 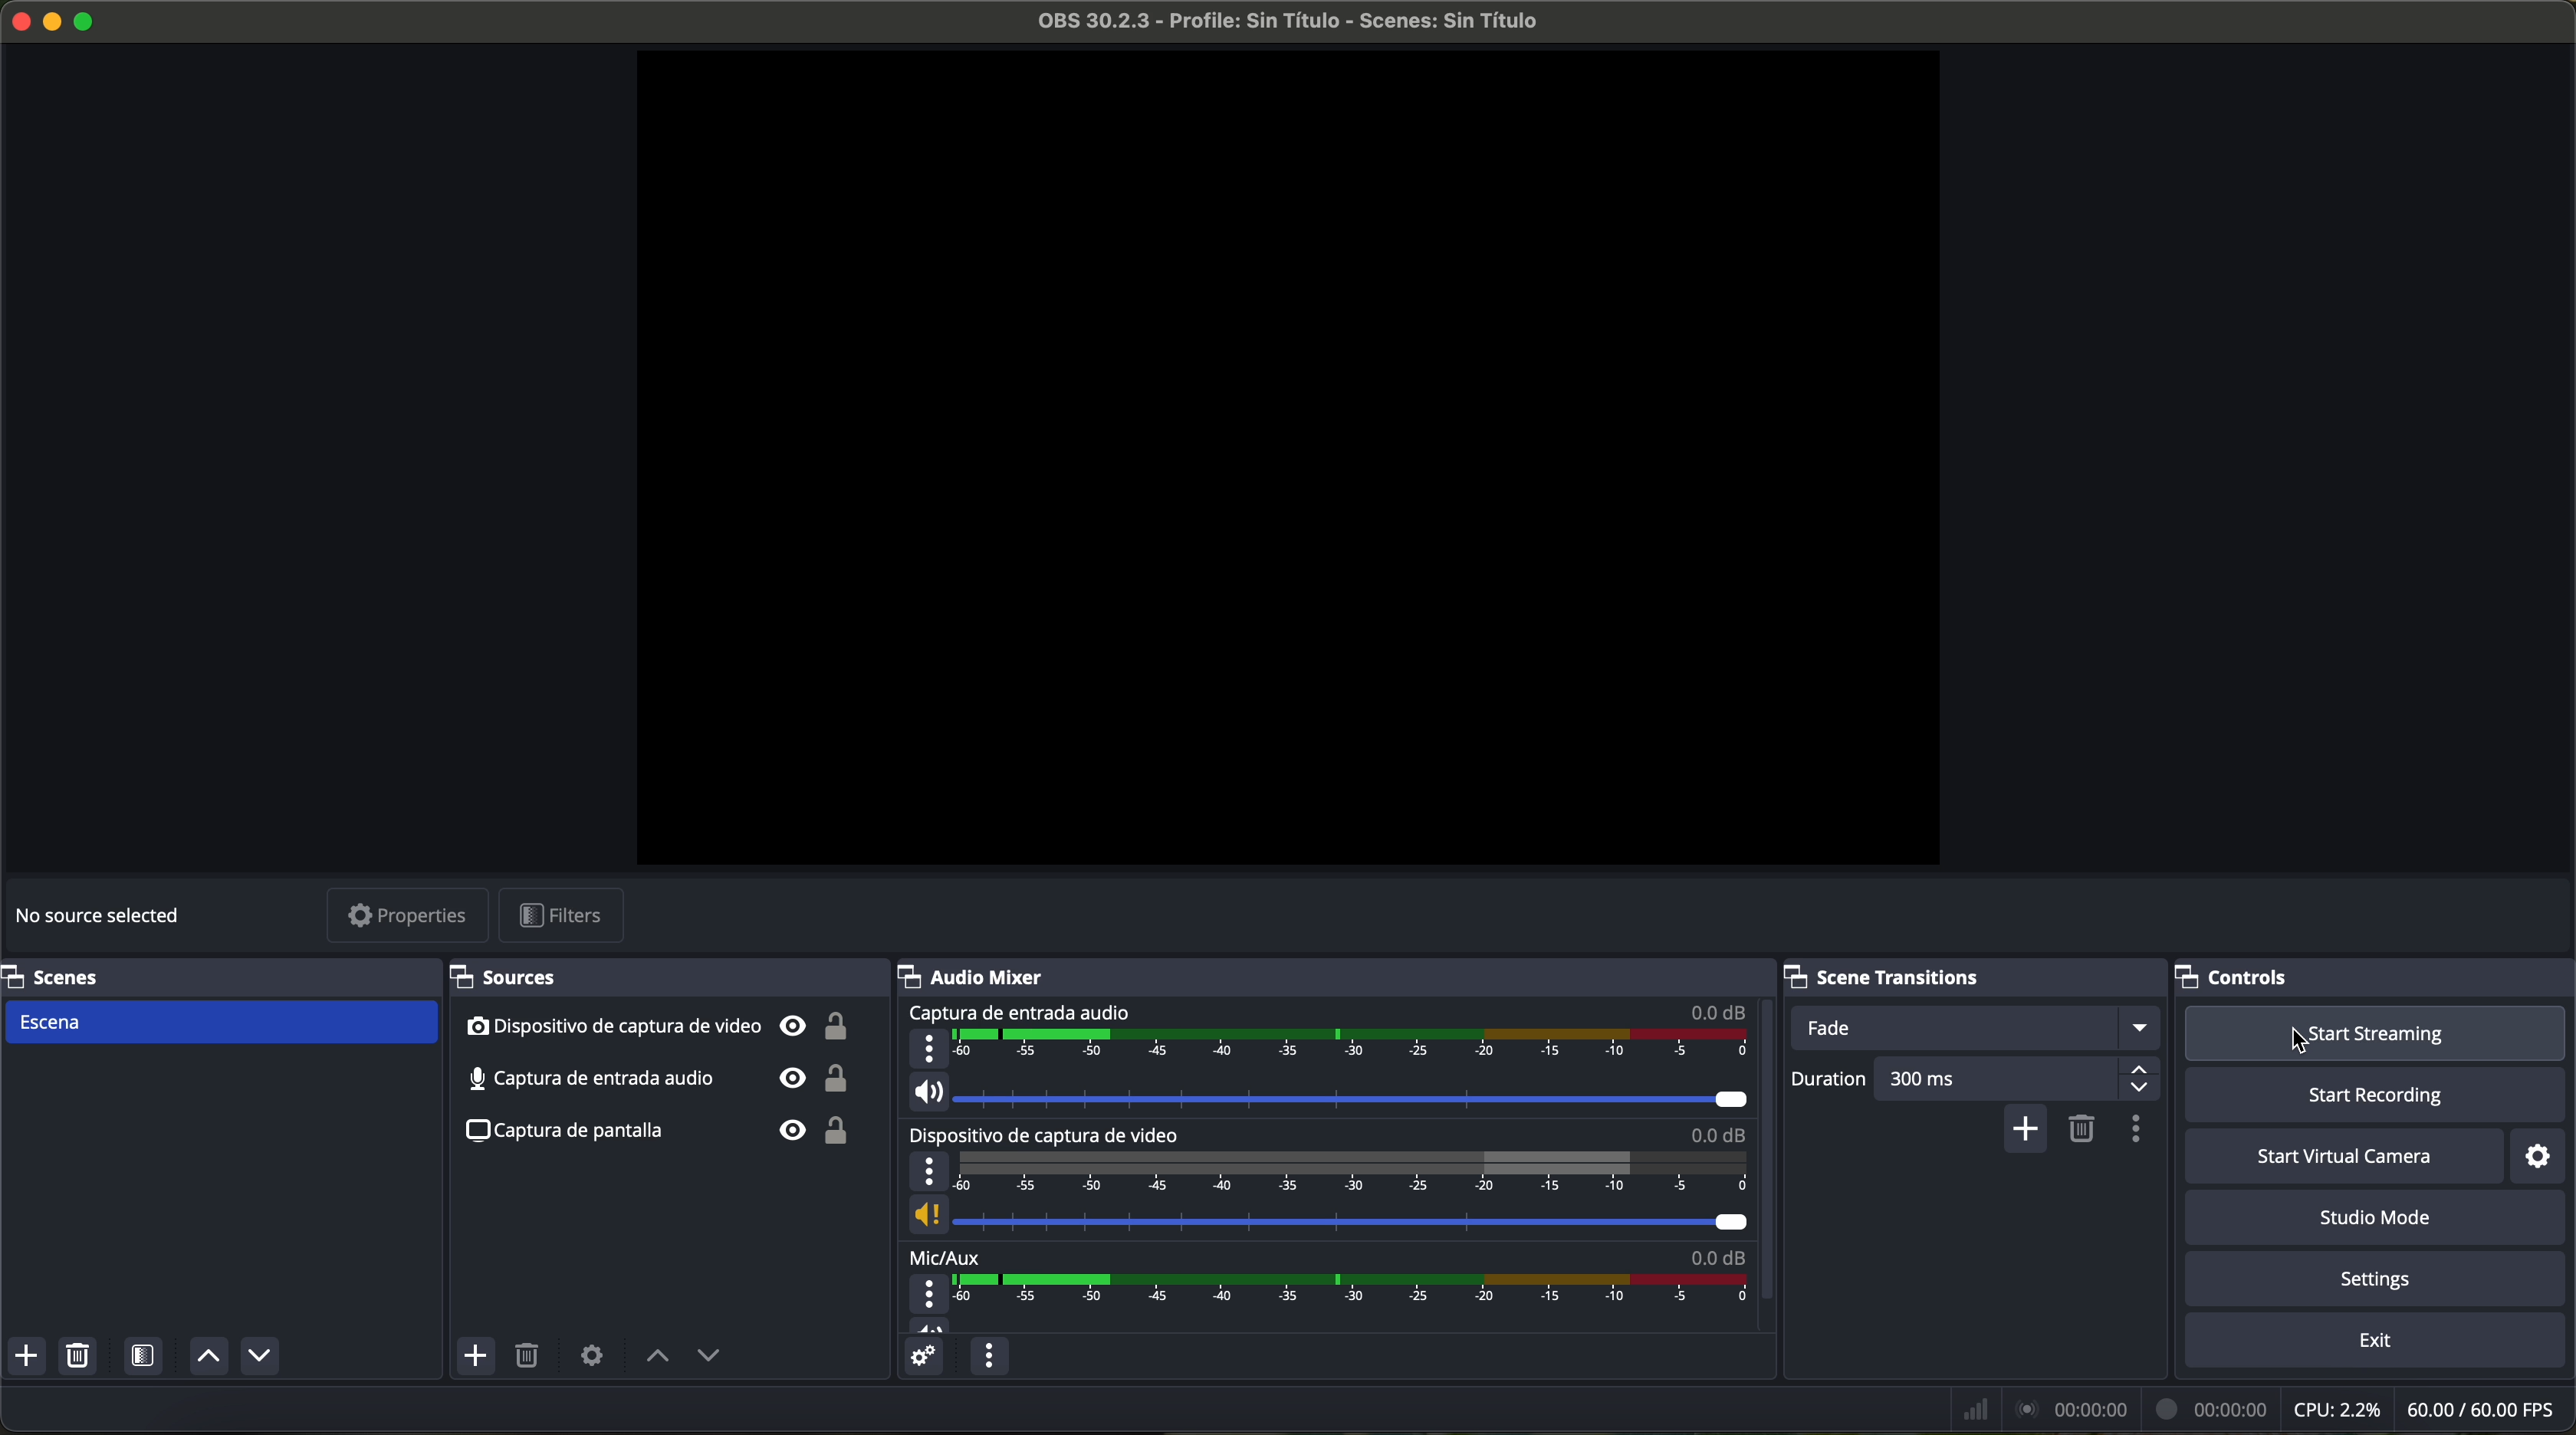 I want to click on add scene, so click(x=27, y=1359).